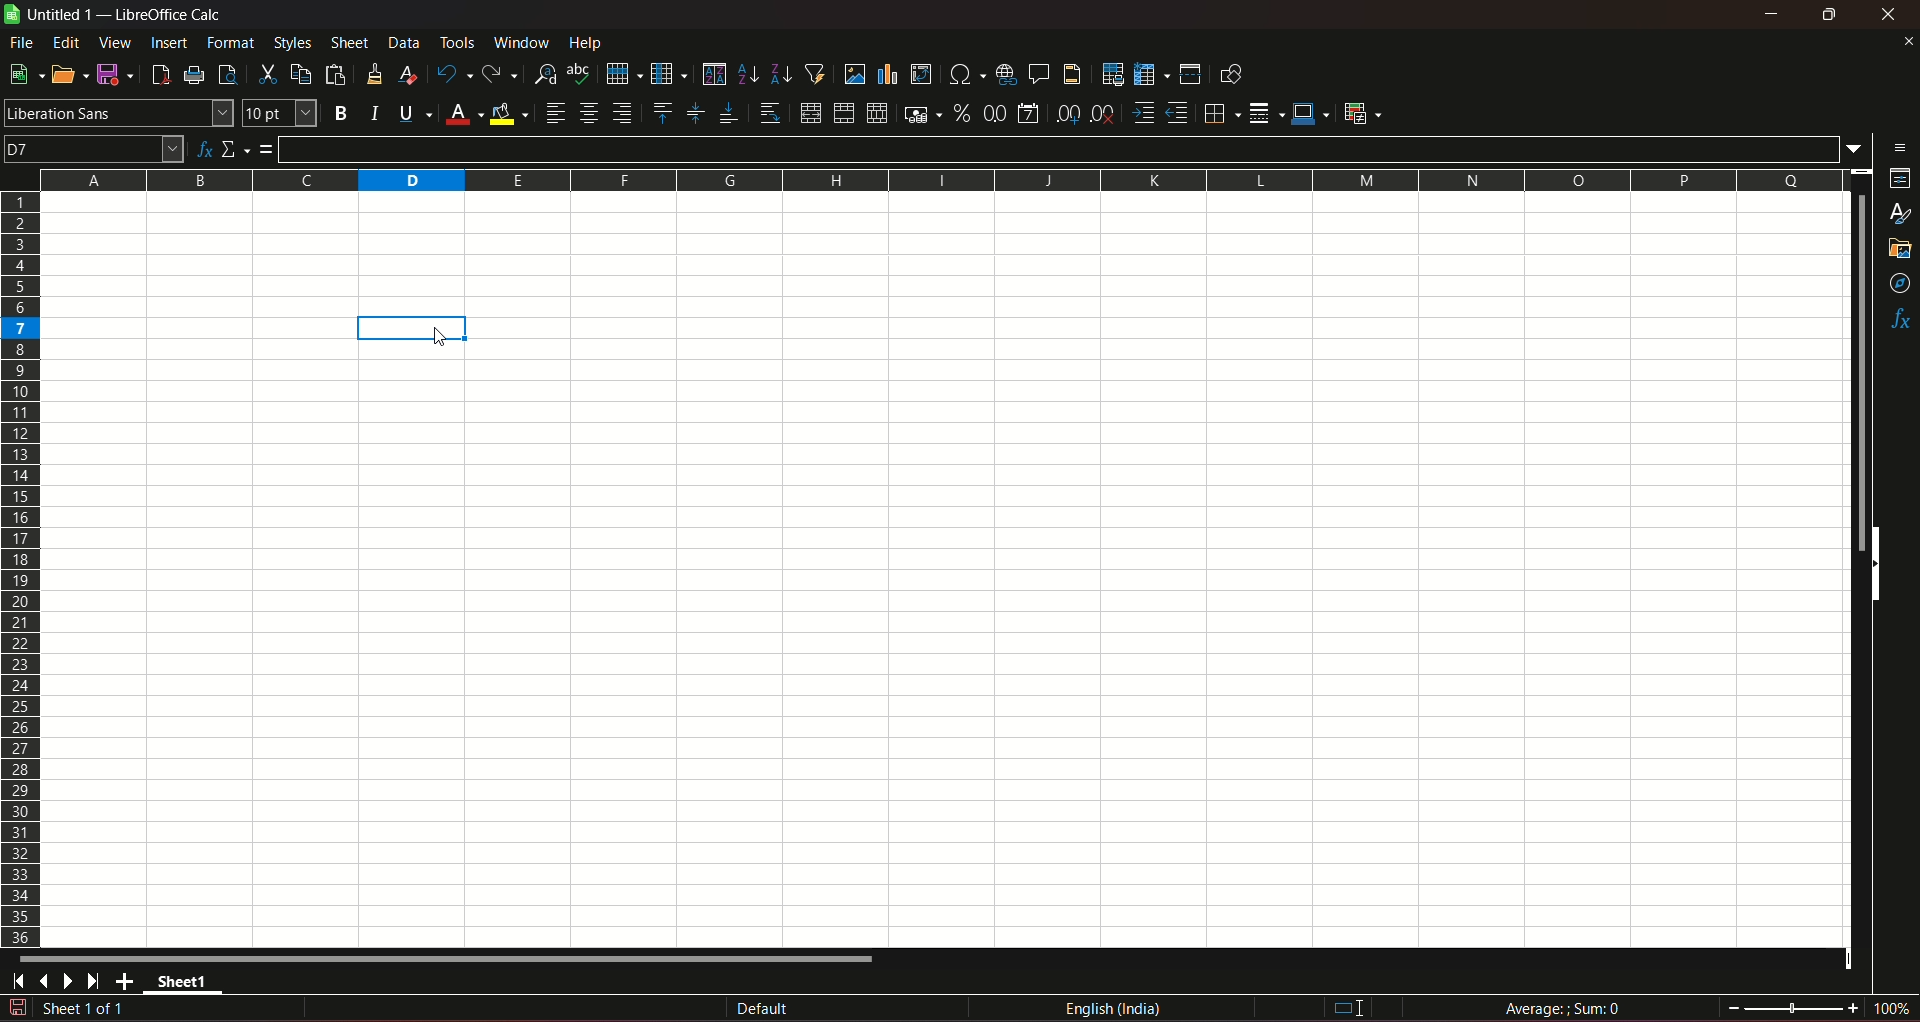 This screenshot has width=1920, height=1022. What do you see at coordinates (111, 73) in the screenshot?
I see `save` at bounding box center [111, 73].